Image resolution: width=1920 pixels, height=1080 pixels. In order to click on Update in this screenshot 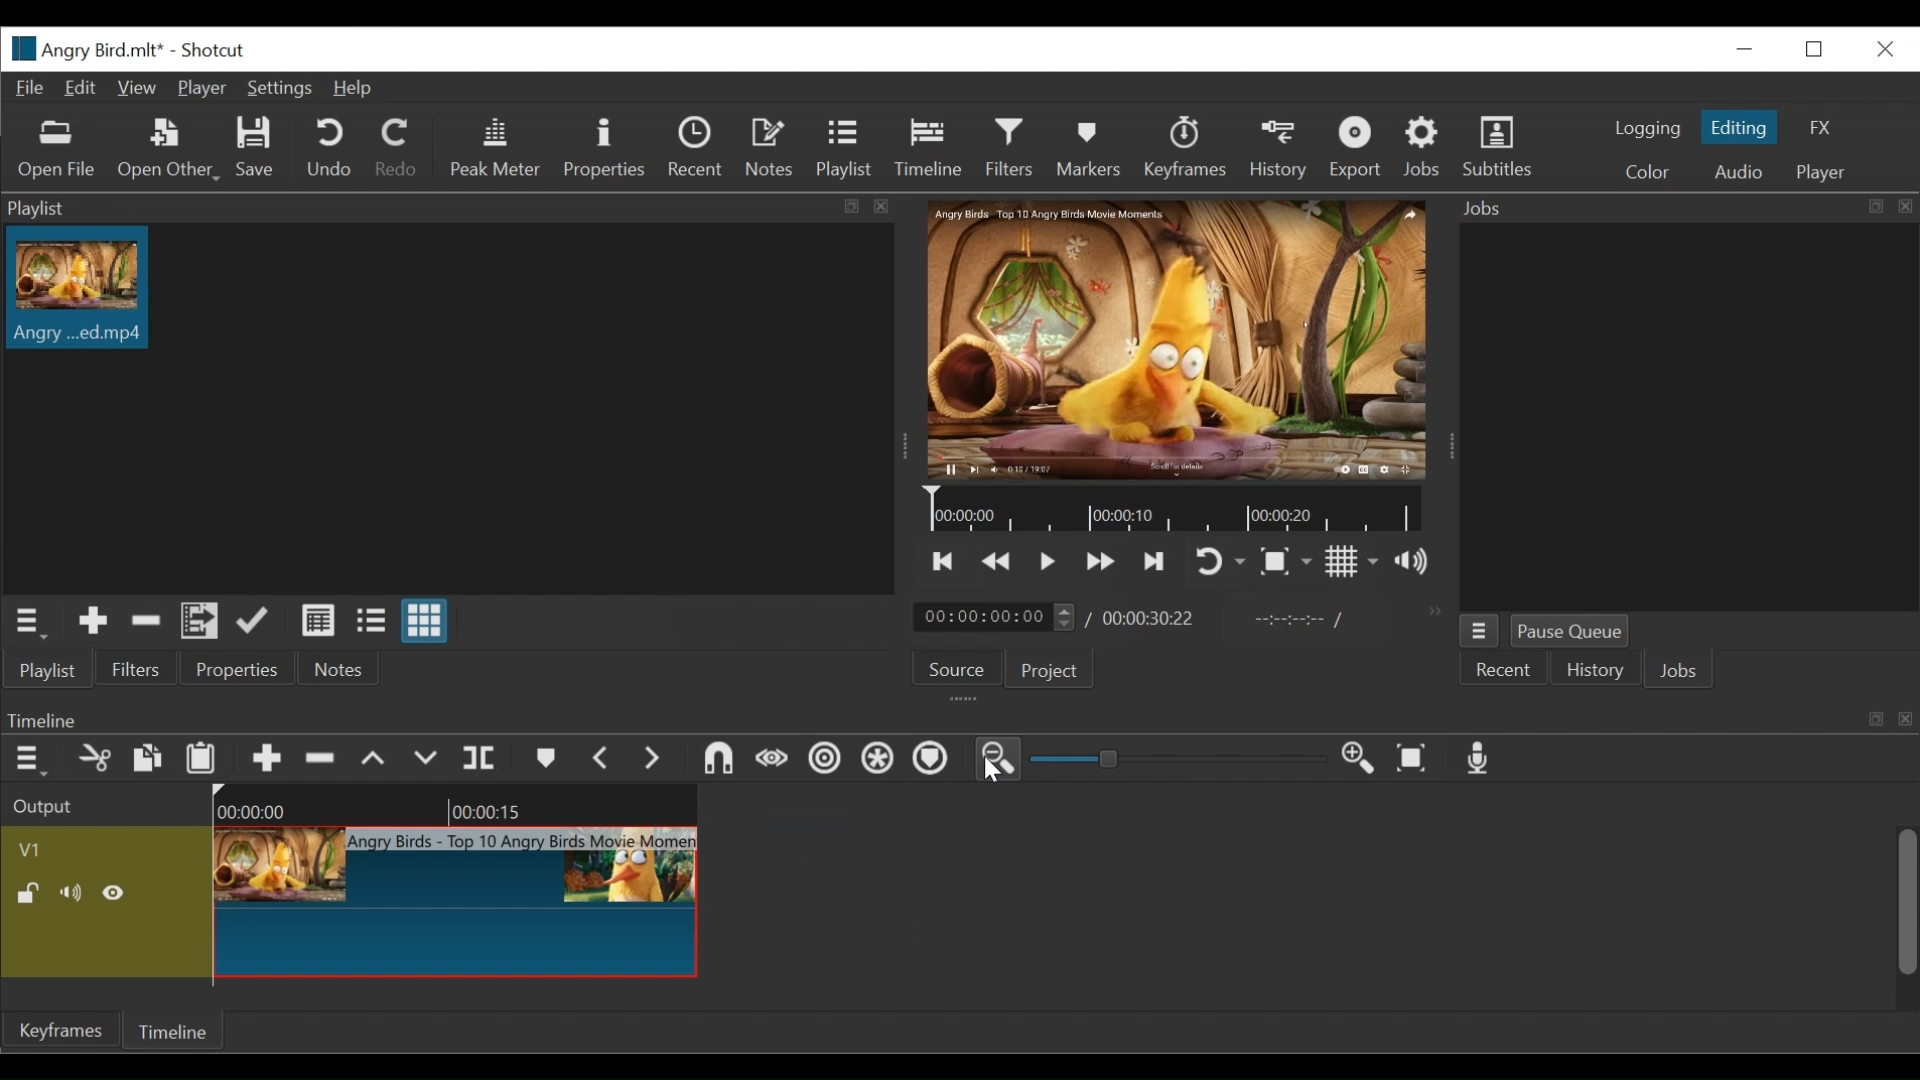, I will do `click(254, 621)`.